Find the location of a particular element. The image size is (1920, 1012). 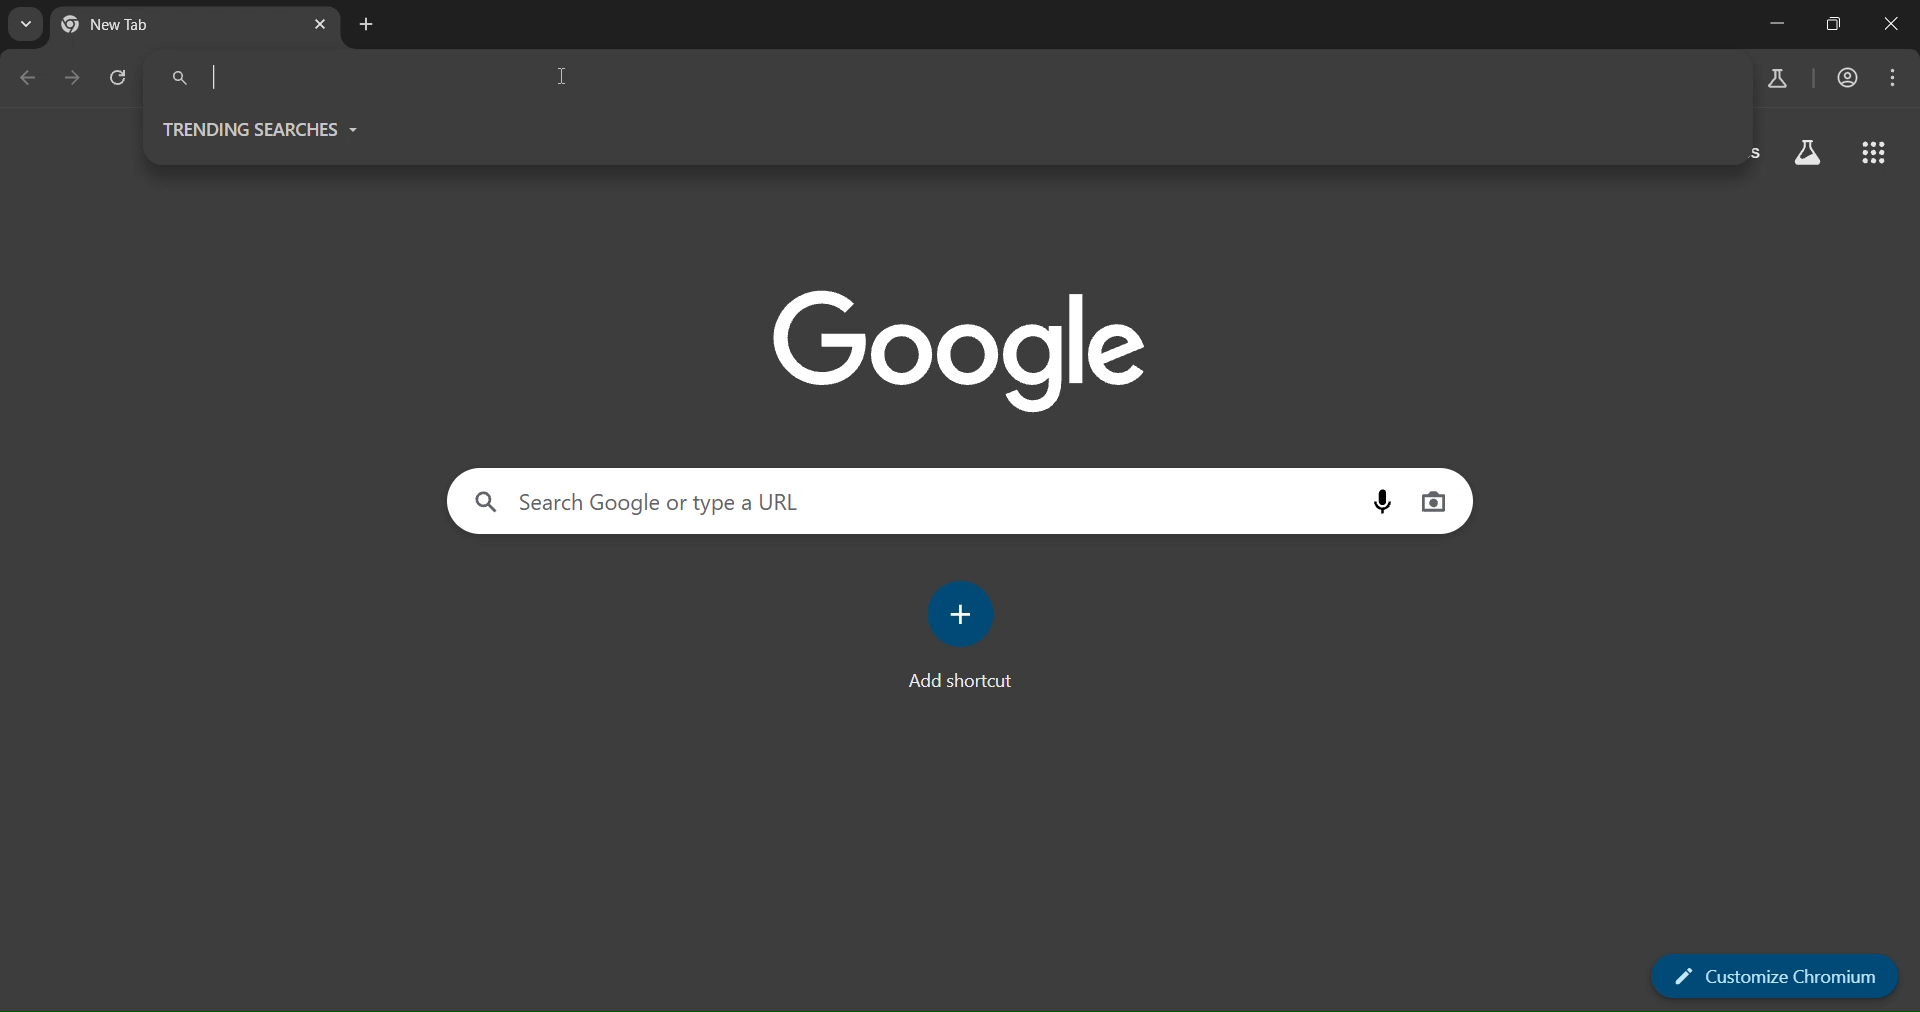

search panel is located at coordinates (346, 78).